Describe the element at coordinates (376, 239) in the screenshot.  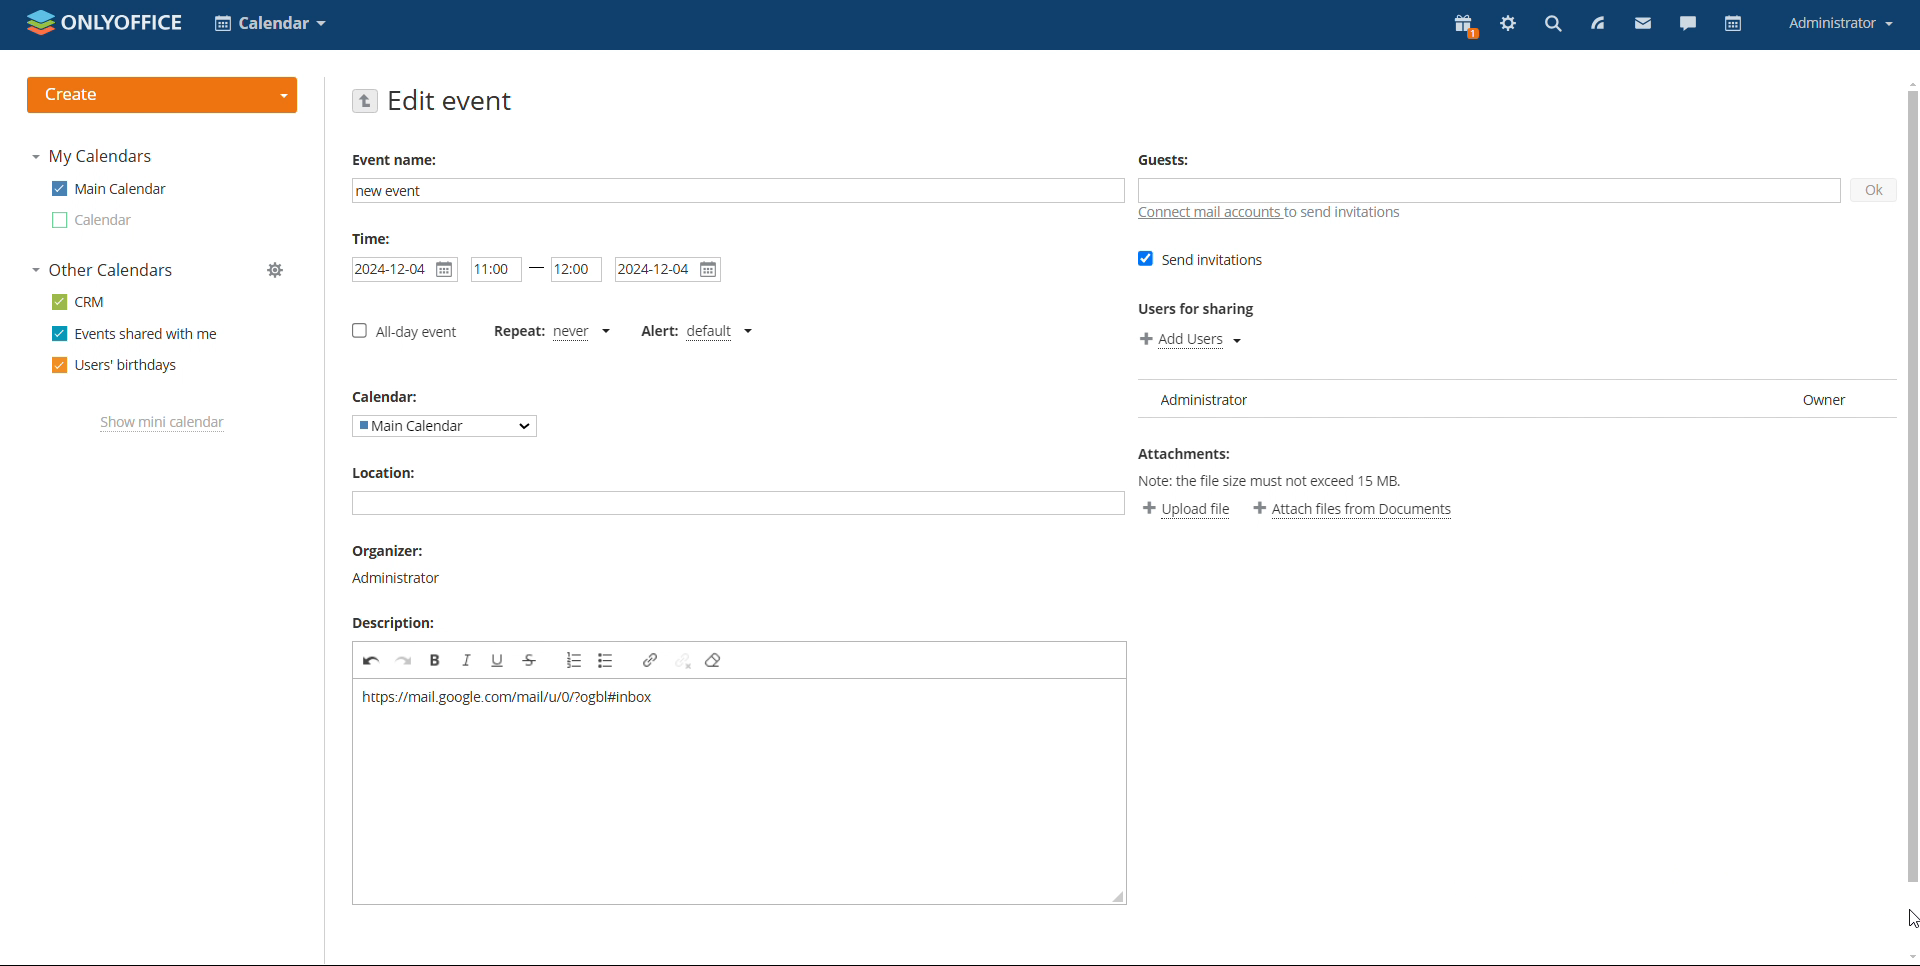
I see `Time:` at that location.